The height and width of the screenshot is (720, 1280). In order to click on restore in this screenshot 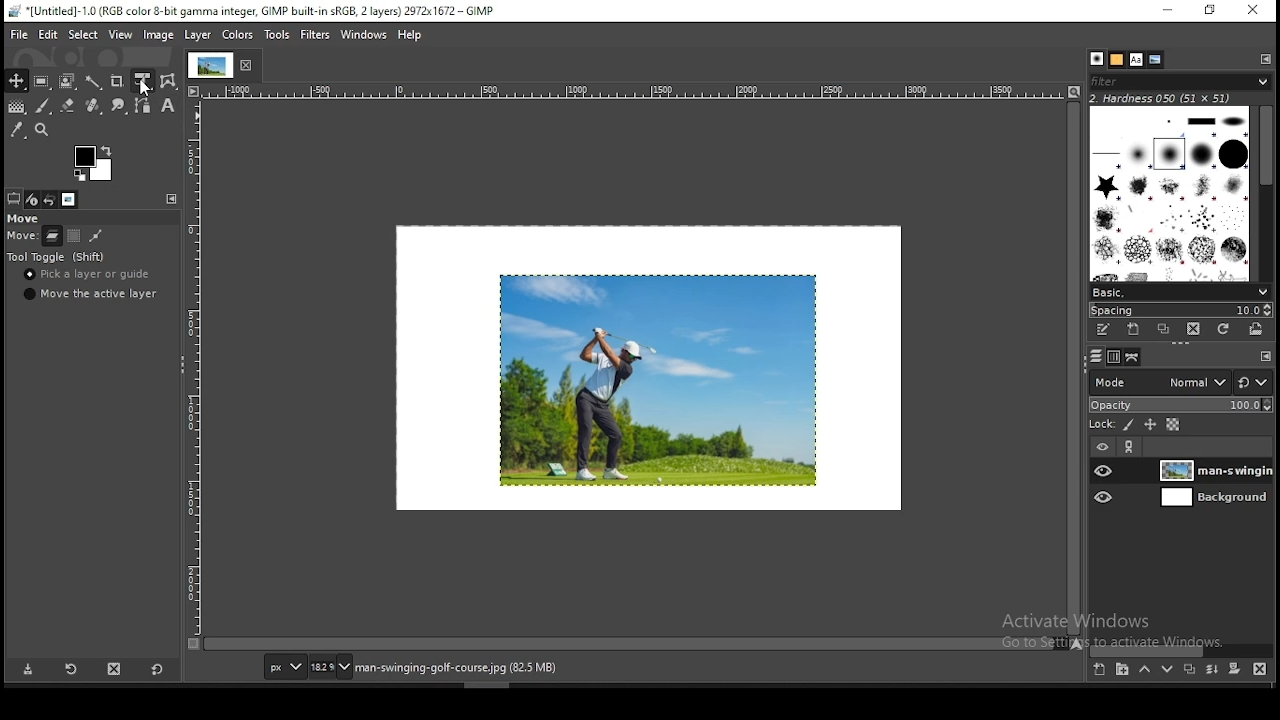, I will do `click(1209, 11)`.